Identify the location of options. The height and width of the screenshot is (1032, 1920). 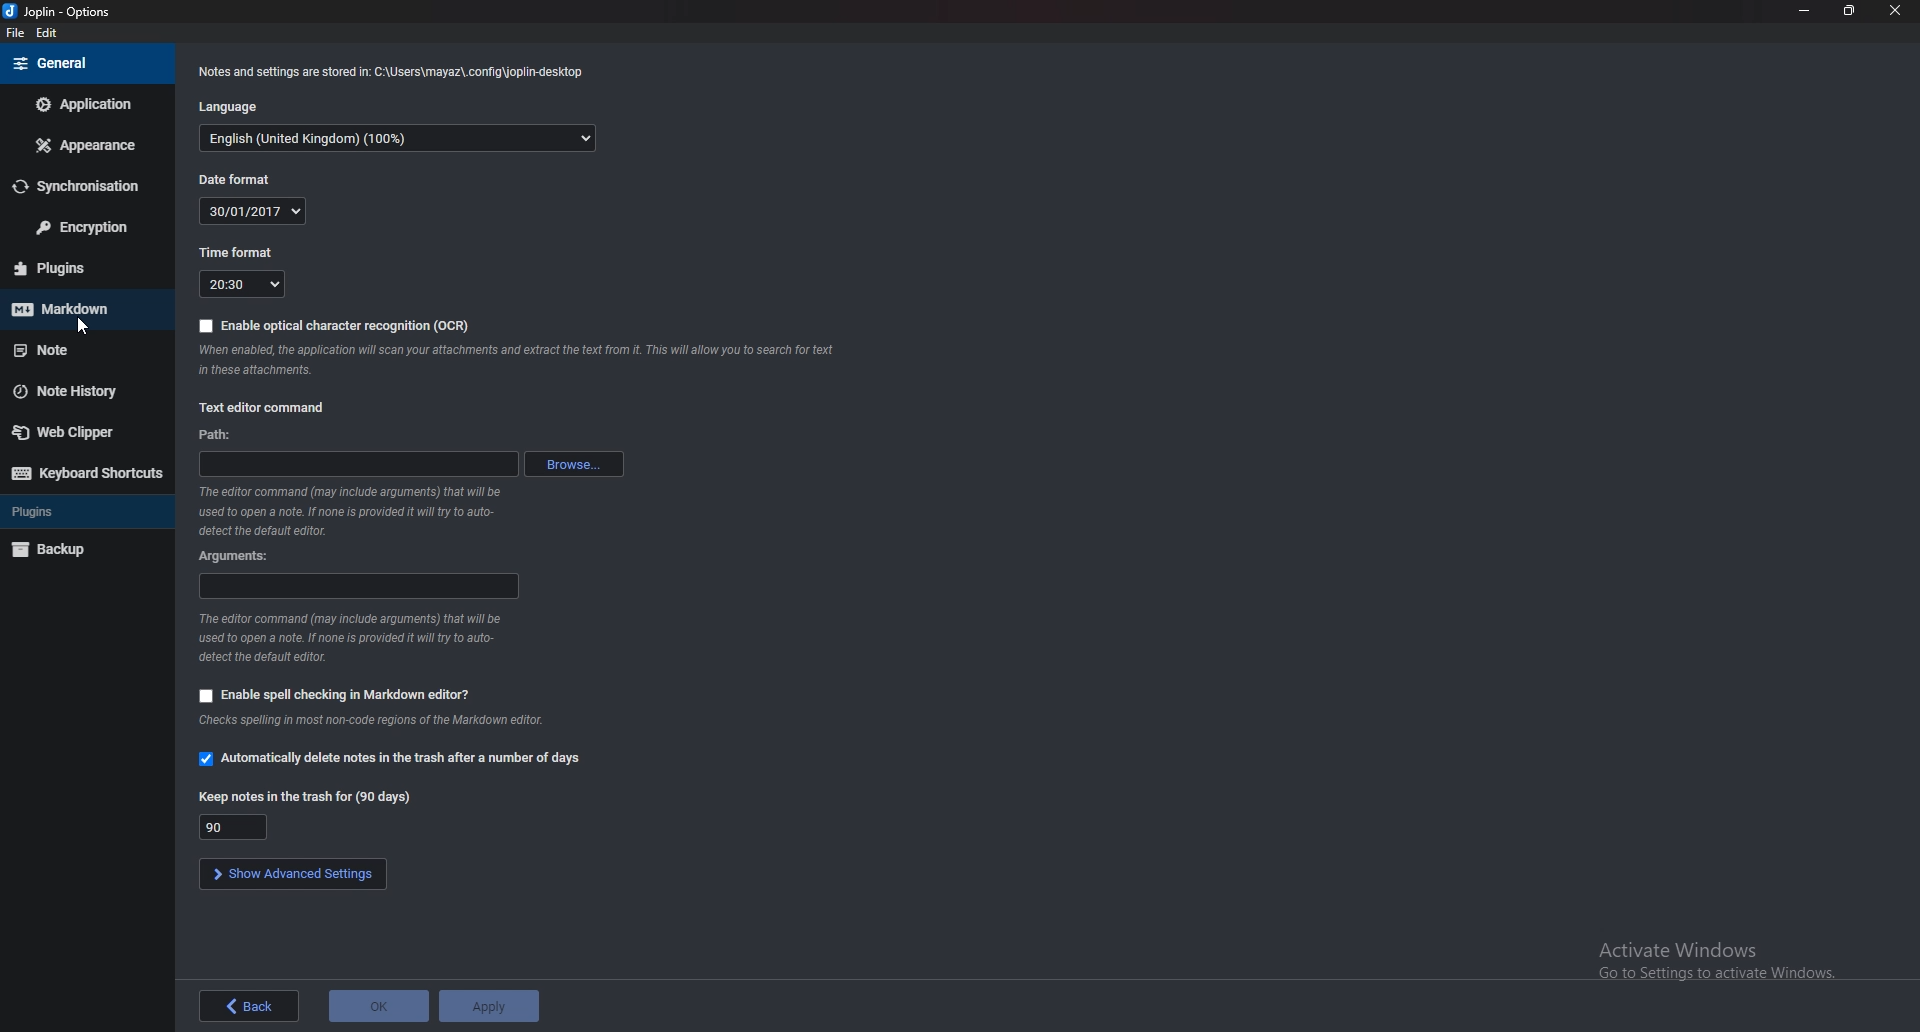
(57, 13).